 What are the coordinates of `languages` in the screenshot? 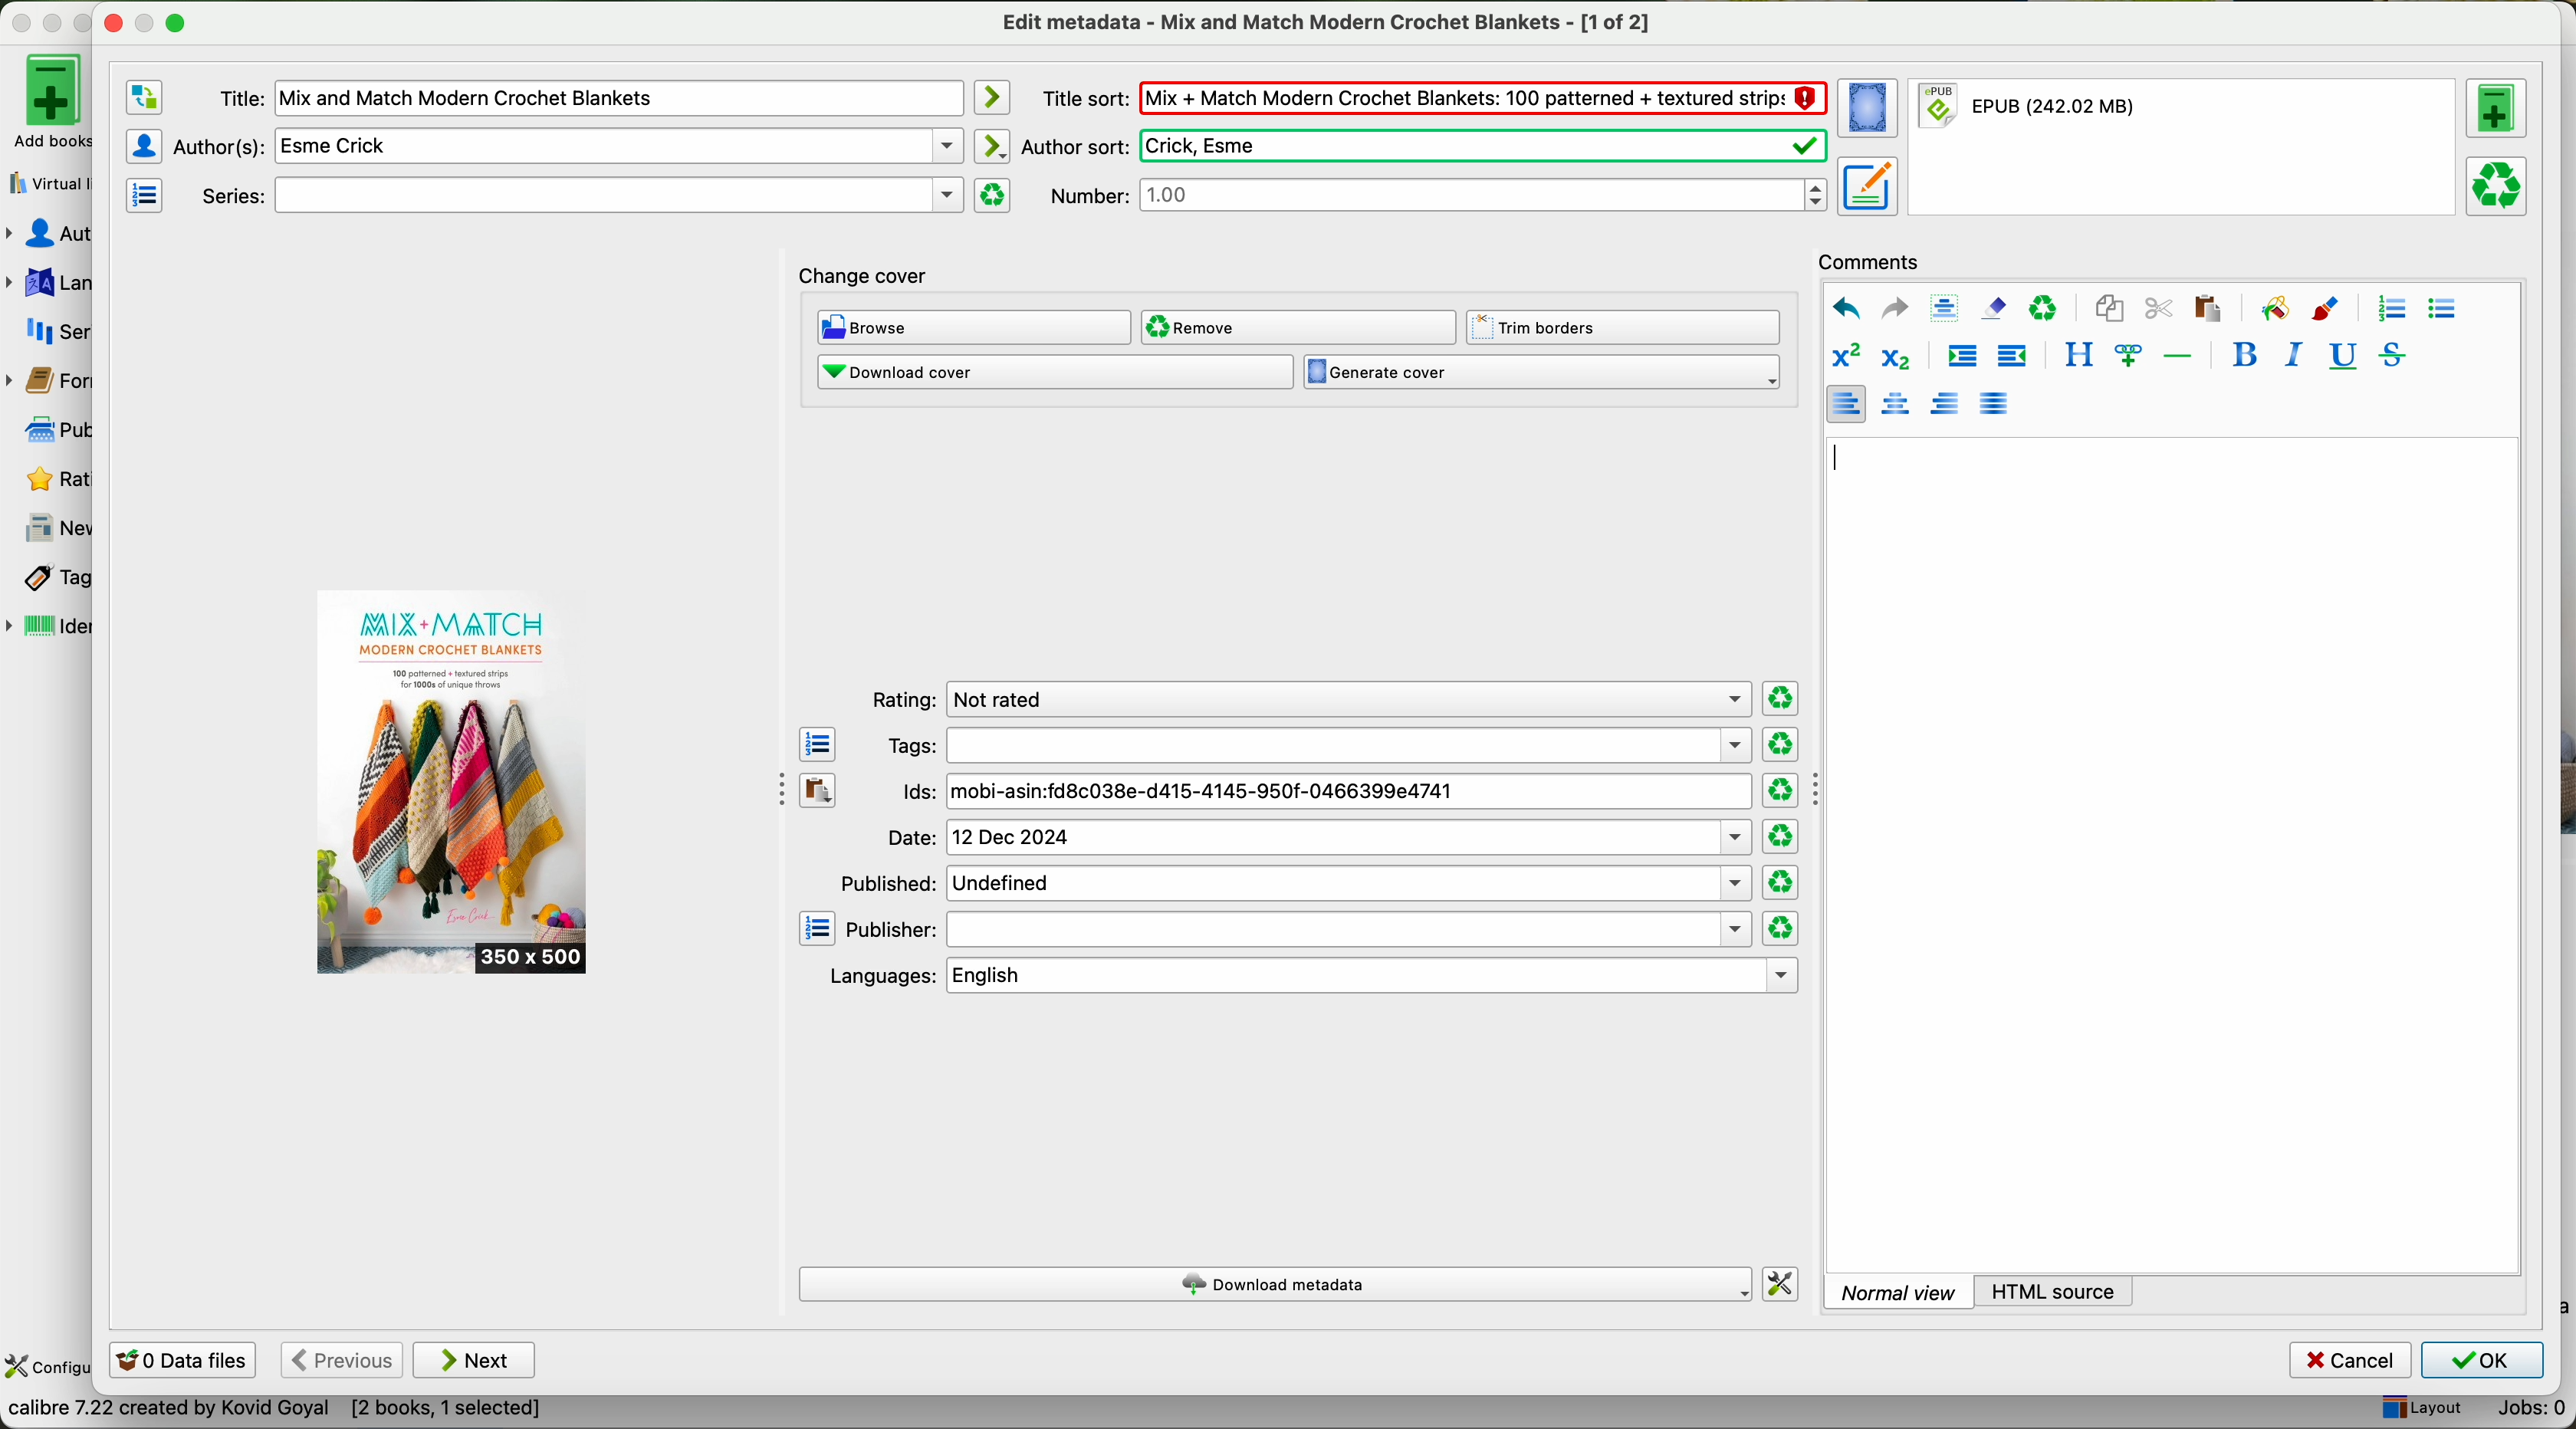 It's located at (1309, 976).